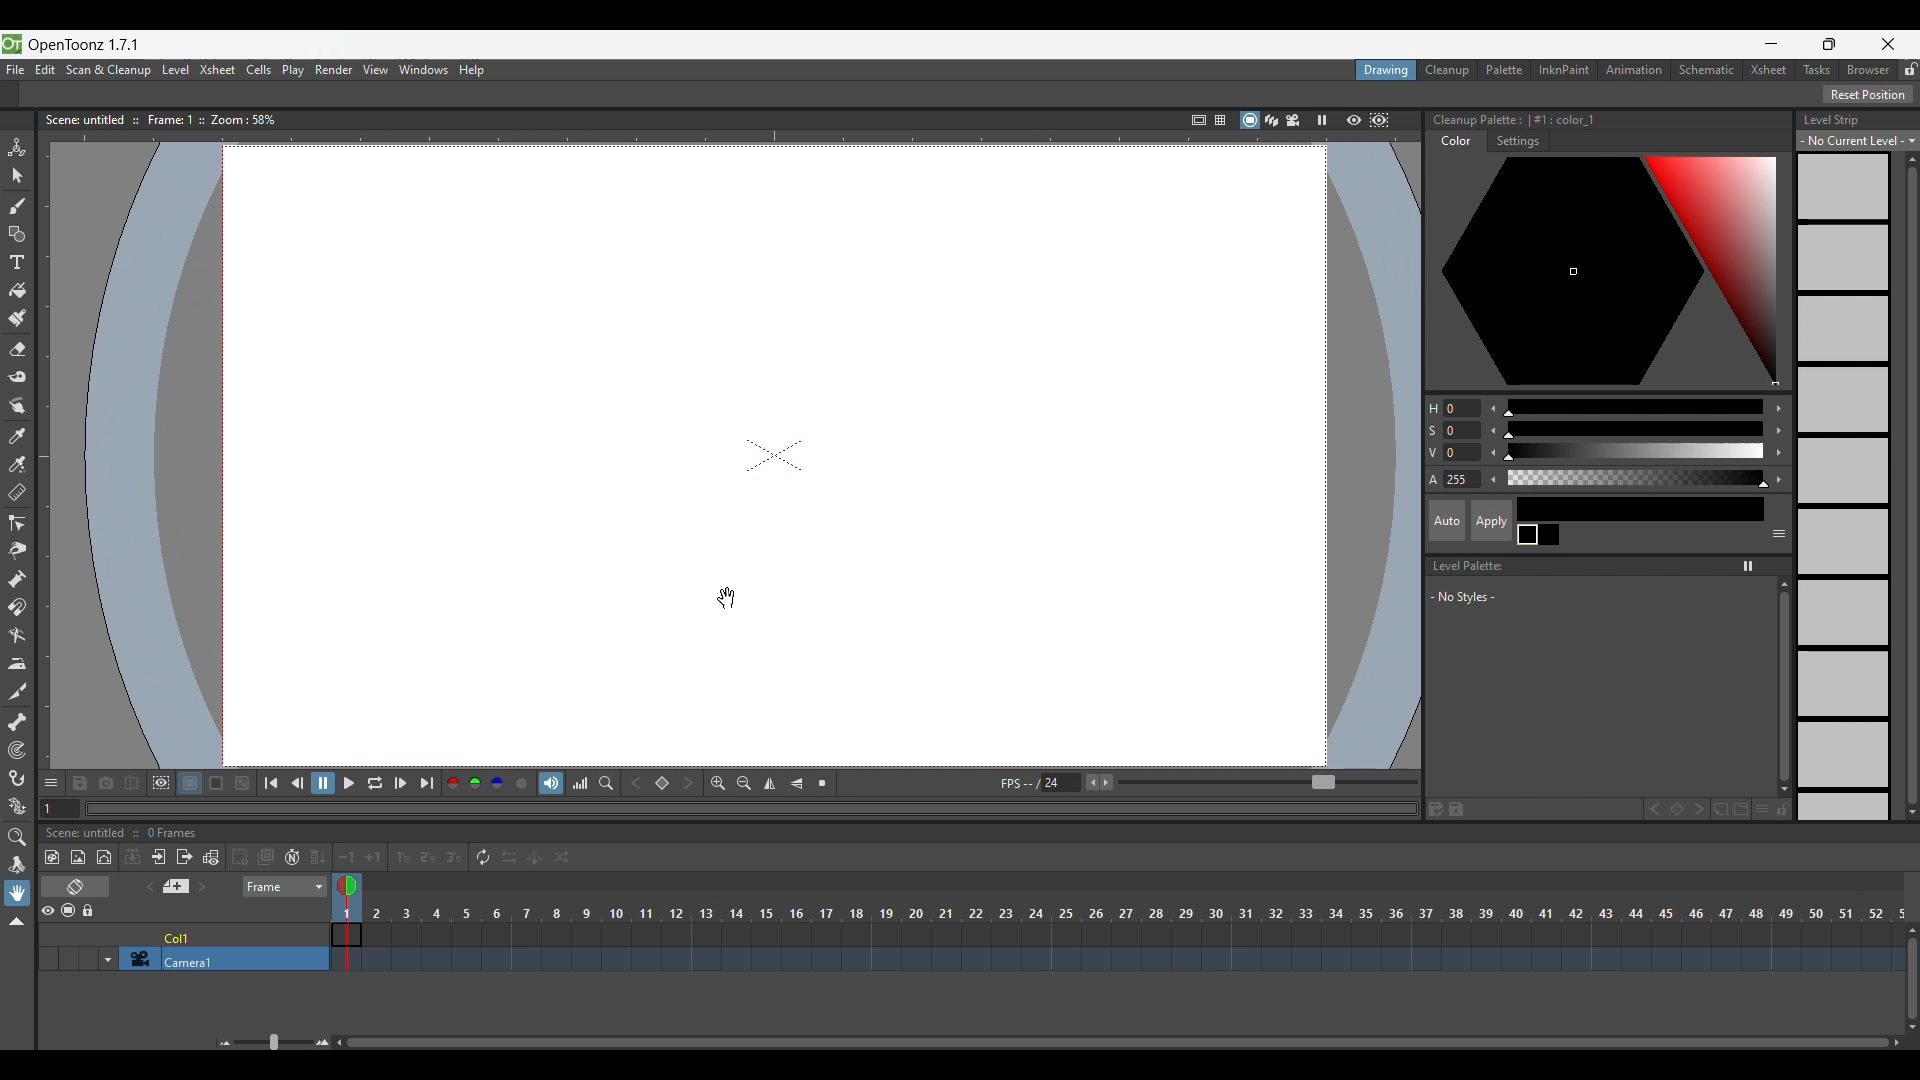 This screenshot has width=1920, height=1080. I want to click on Previous frame, so click(297, 783).